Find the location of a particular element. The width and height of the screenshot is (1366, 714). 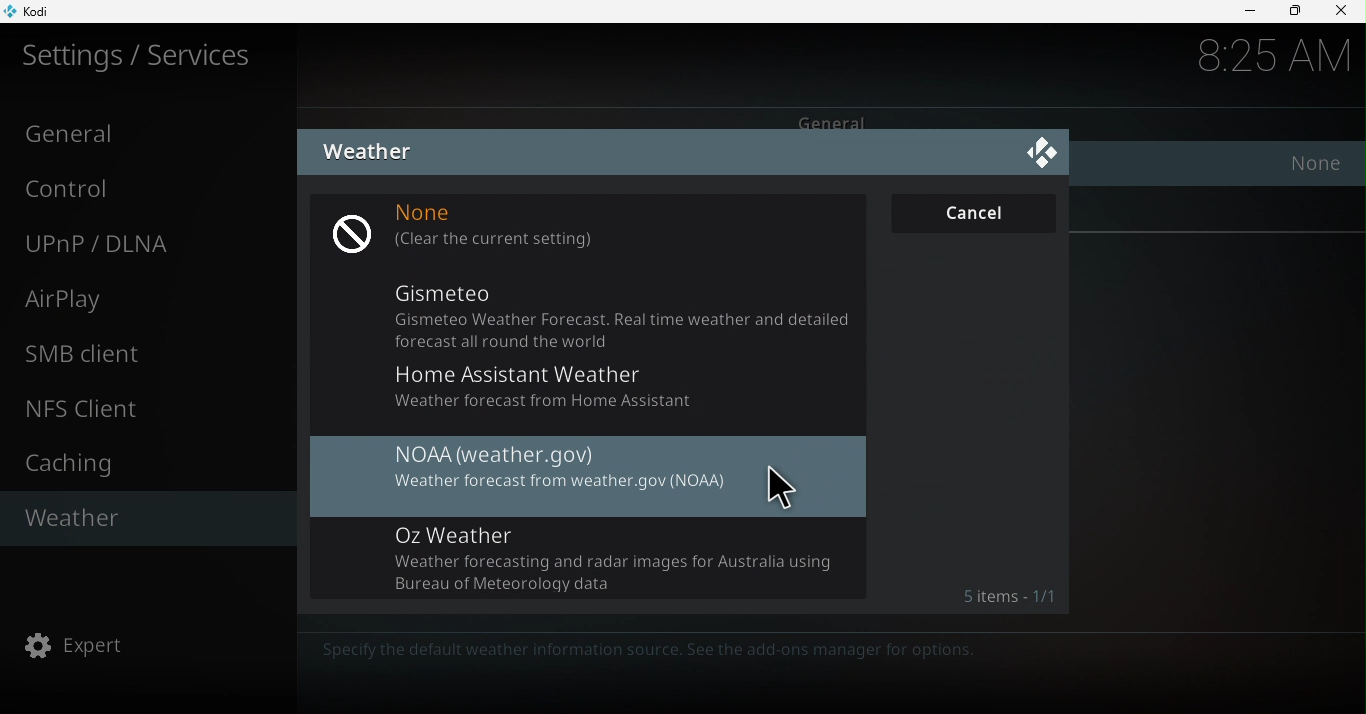

Oz Weather
Weather forecasting and radar images for Australia using
Bureau of Meteorology data is located at coordinates (622, 562).